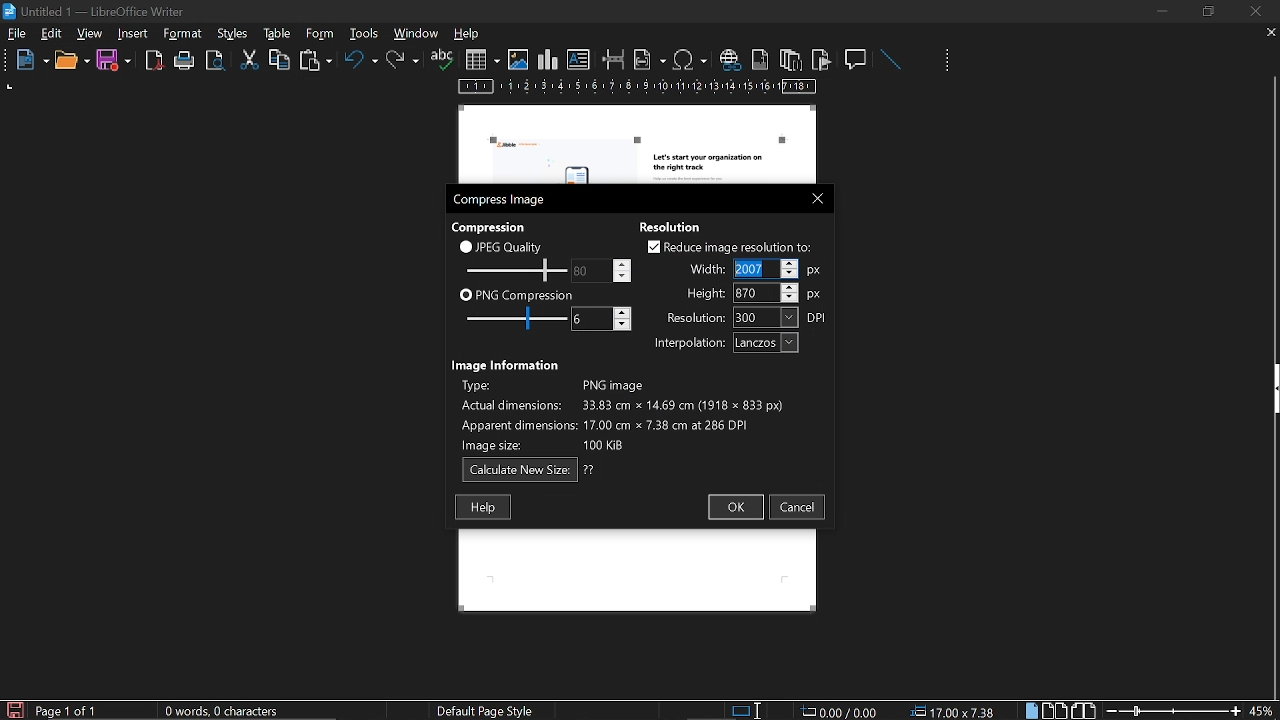 The width and height of the screenshot is (1280, 720). I want to click on restore down, so click(1211, 11).